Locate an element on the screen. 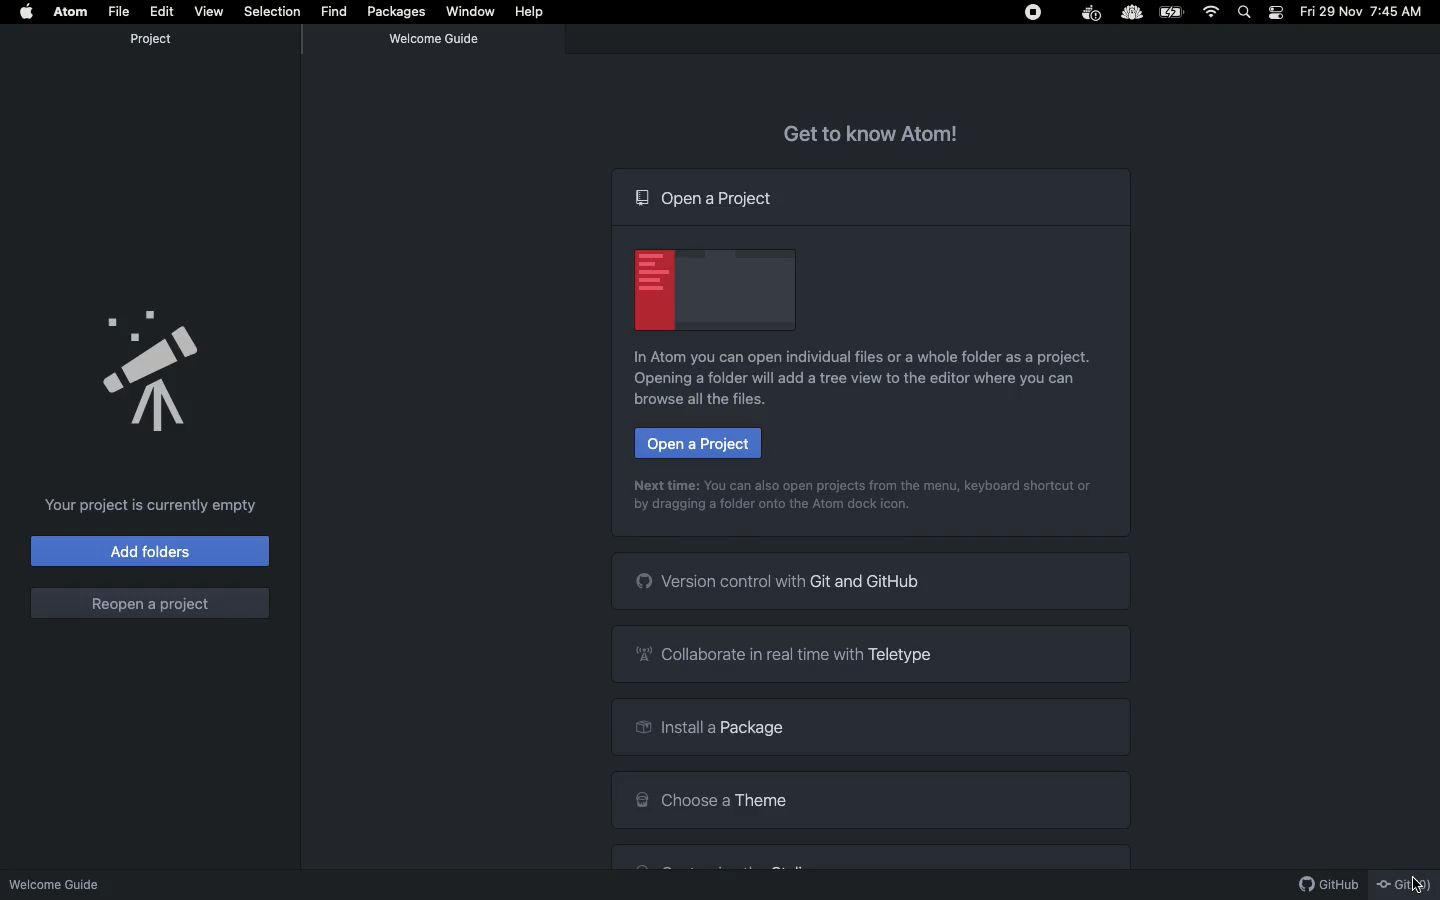 The width and height of the screenshot is (1440, 900). Apple logo is located at coordinates (29, 11).